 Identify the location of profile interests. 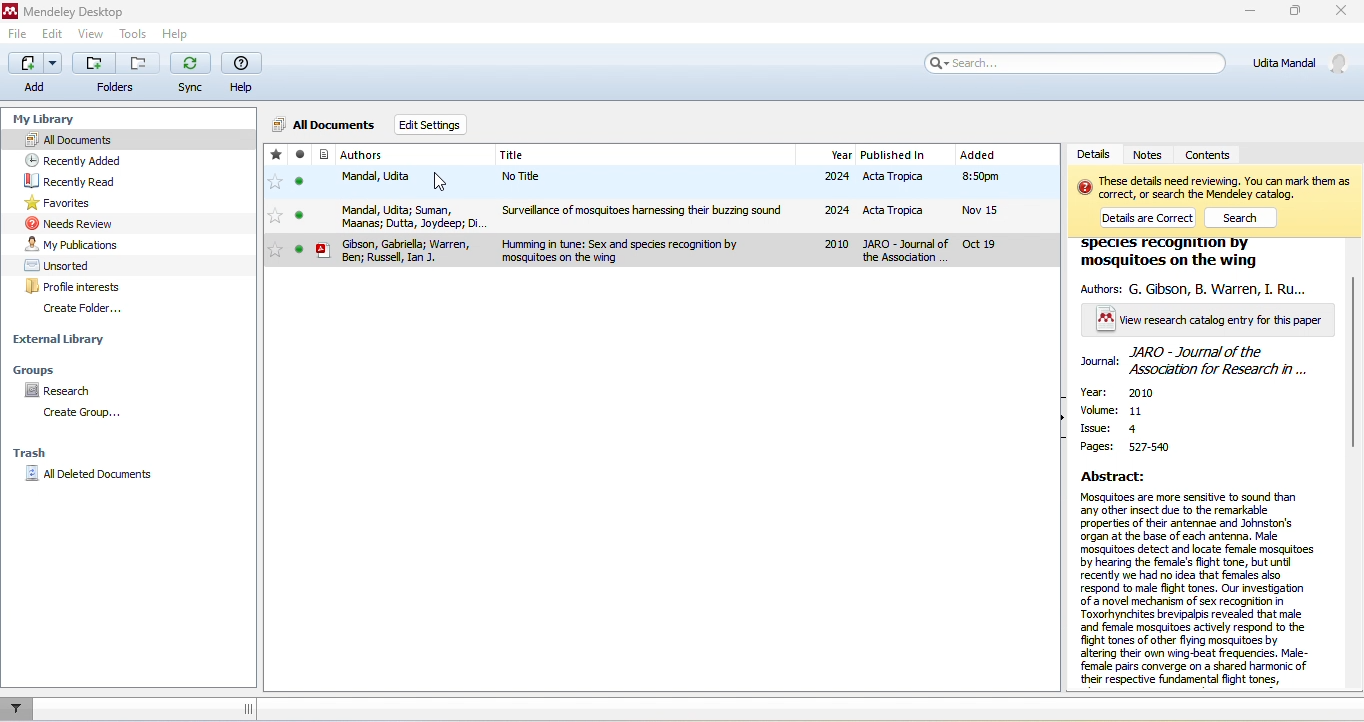
(82, 287).